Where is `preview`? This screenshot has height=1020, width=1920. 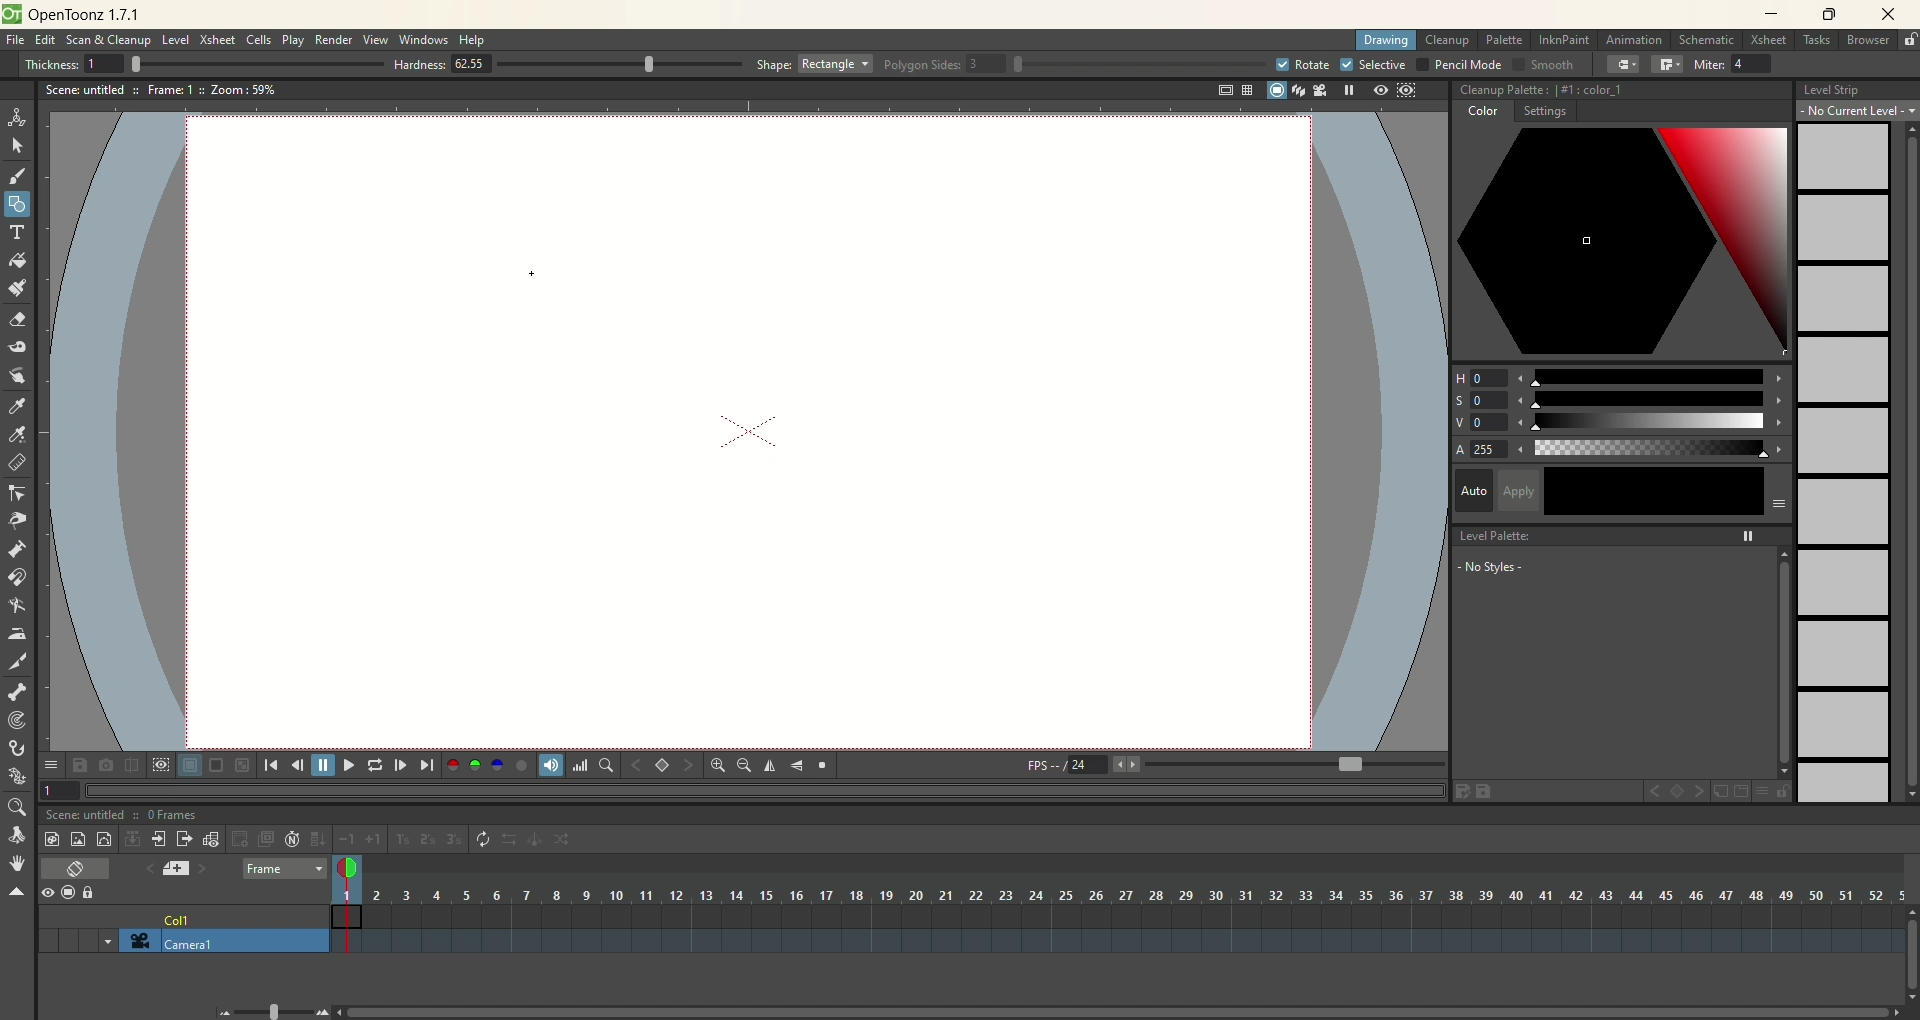
preview is located at coordinates (1376, 91).